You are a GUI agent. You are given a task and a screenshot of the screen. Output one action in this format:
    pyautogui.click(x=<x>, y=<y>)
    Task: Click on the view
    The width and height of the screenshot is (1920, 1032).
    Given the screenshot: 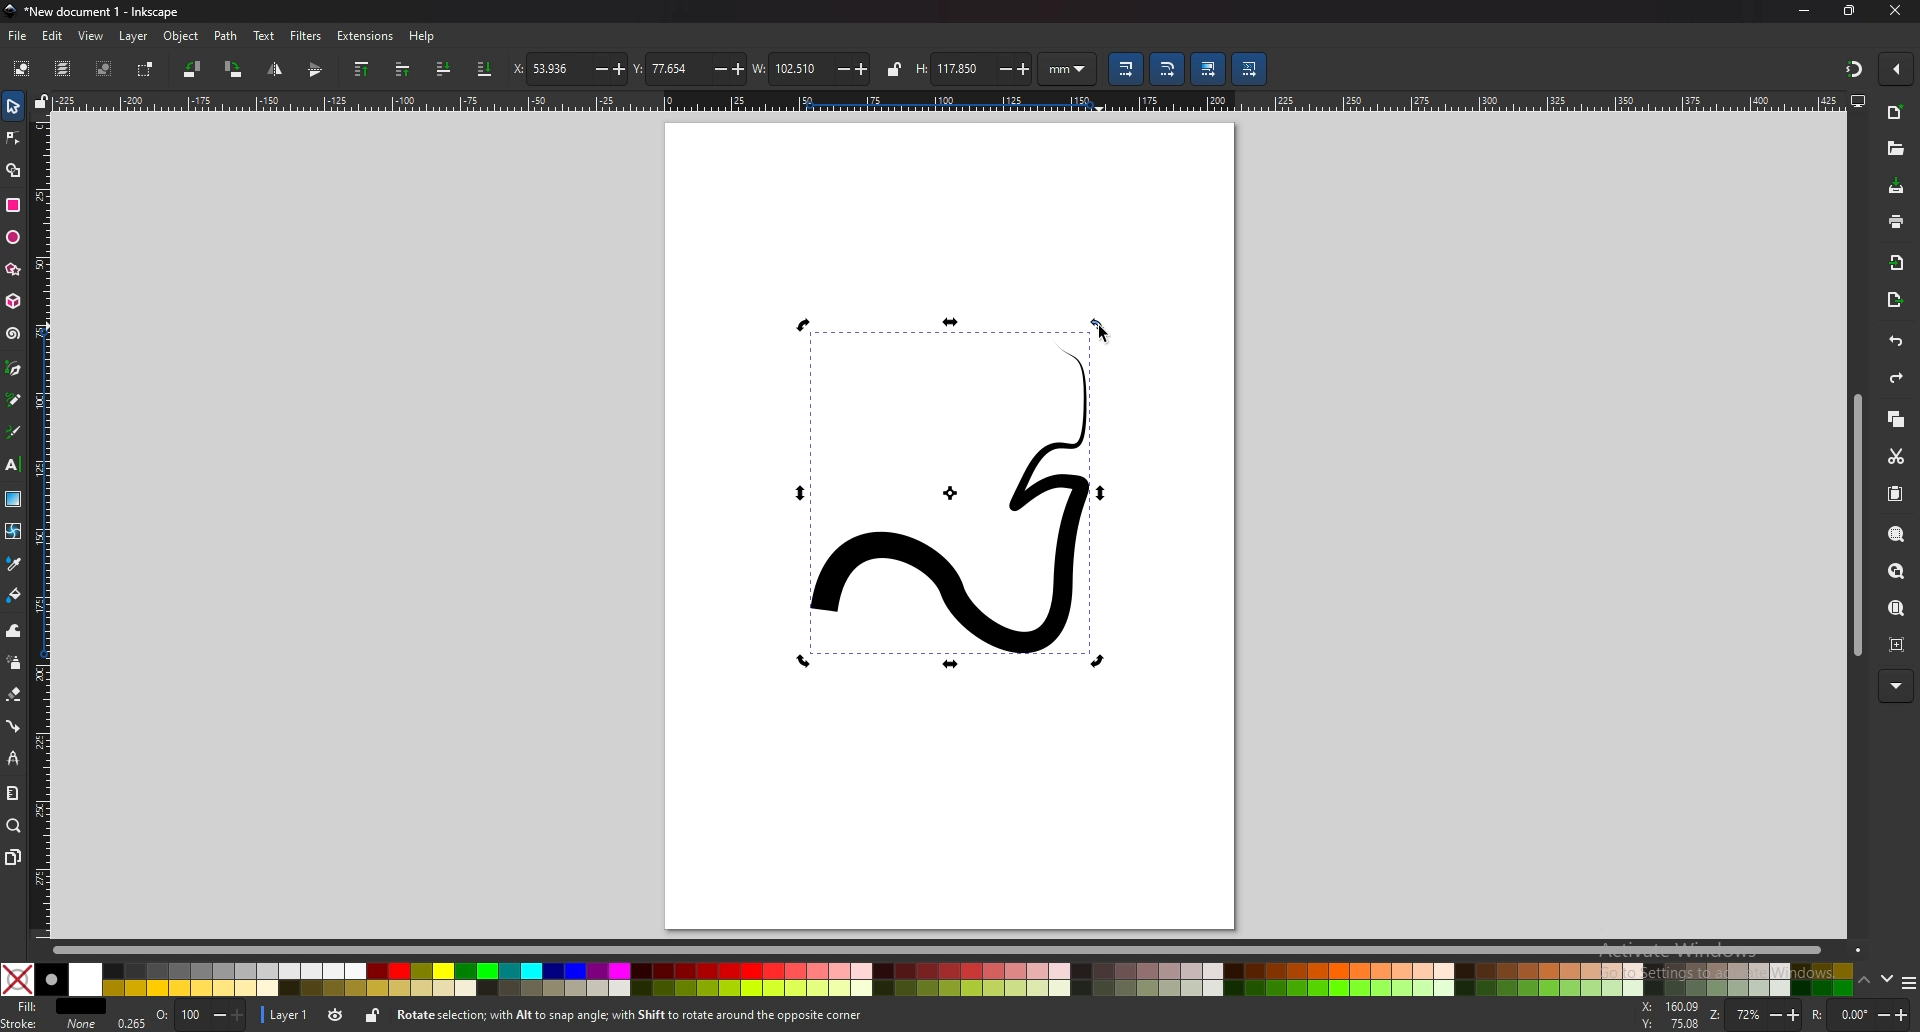 What is the action you would take?
    pyautogui.click(x=89, y=37)
    